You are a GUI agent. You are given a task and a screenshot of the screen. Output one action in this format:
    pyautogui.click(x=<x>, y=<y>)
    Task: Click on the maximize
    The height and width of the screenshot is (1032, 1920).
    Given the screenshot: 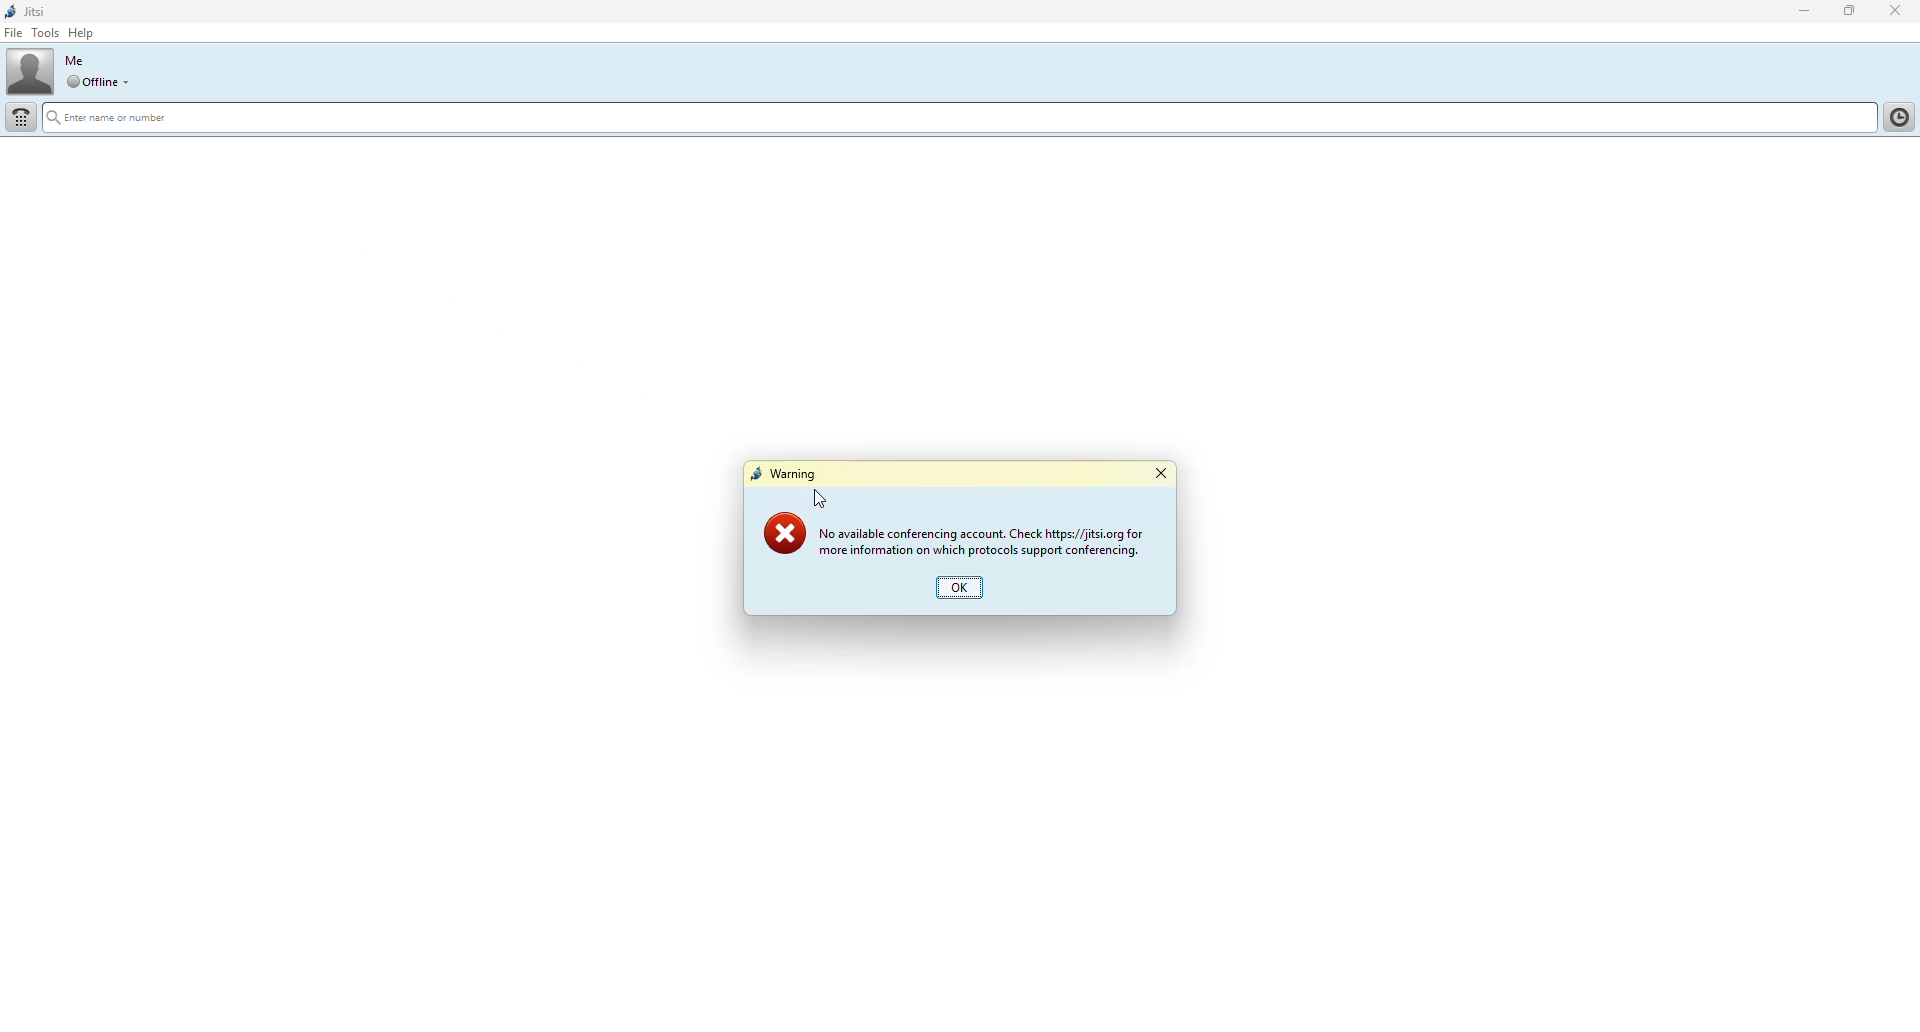 What is the action you would take?
    pyautogui.click(x=1848, y=13)
    